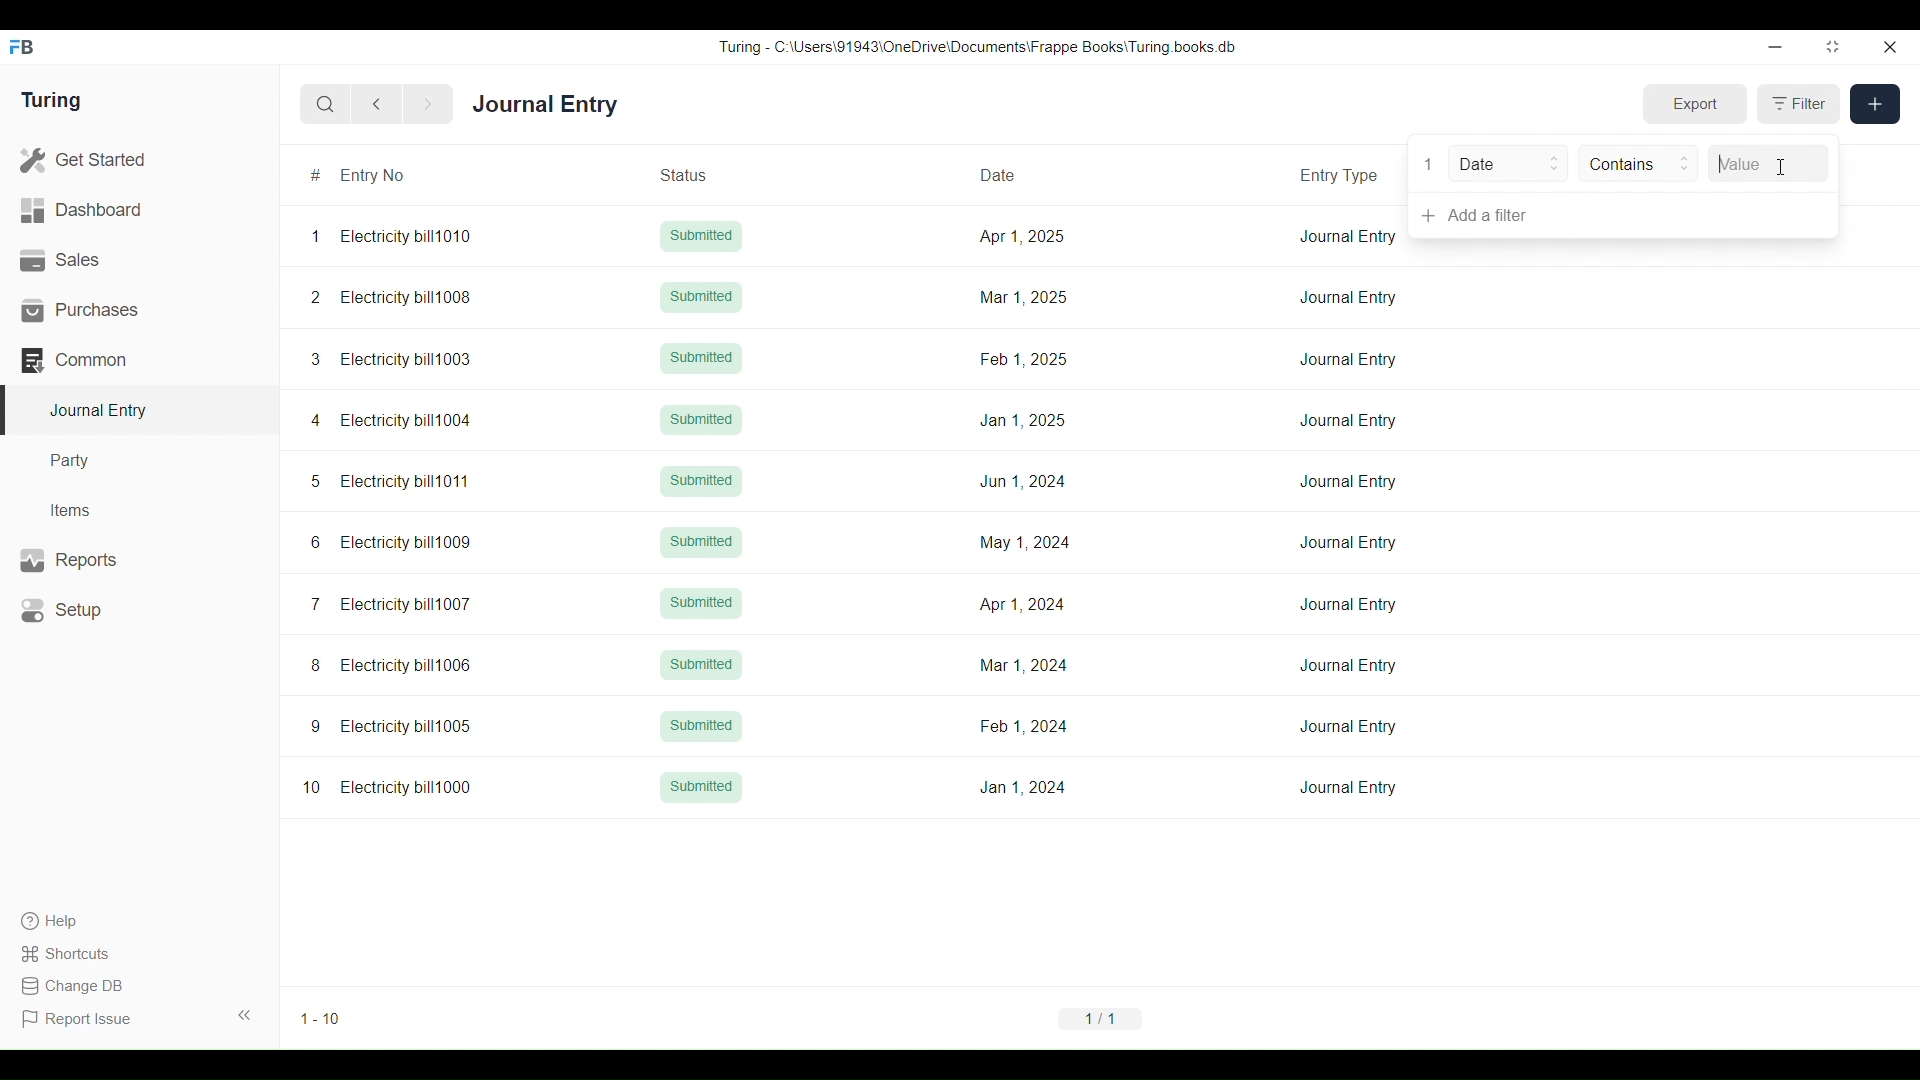 Image resolution: width=1920 pixels, height=1080 pixels. Describe the element at coordinates (1799, 104) in the screenshot. I see `Filter` at that location.